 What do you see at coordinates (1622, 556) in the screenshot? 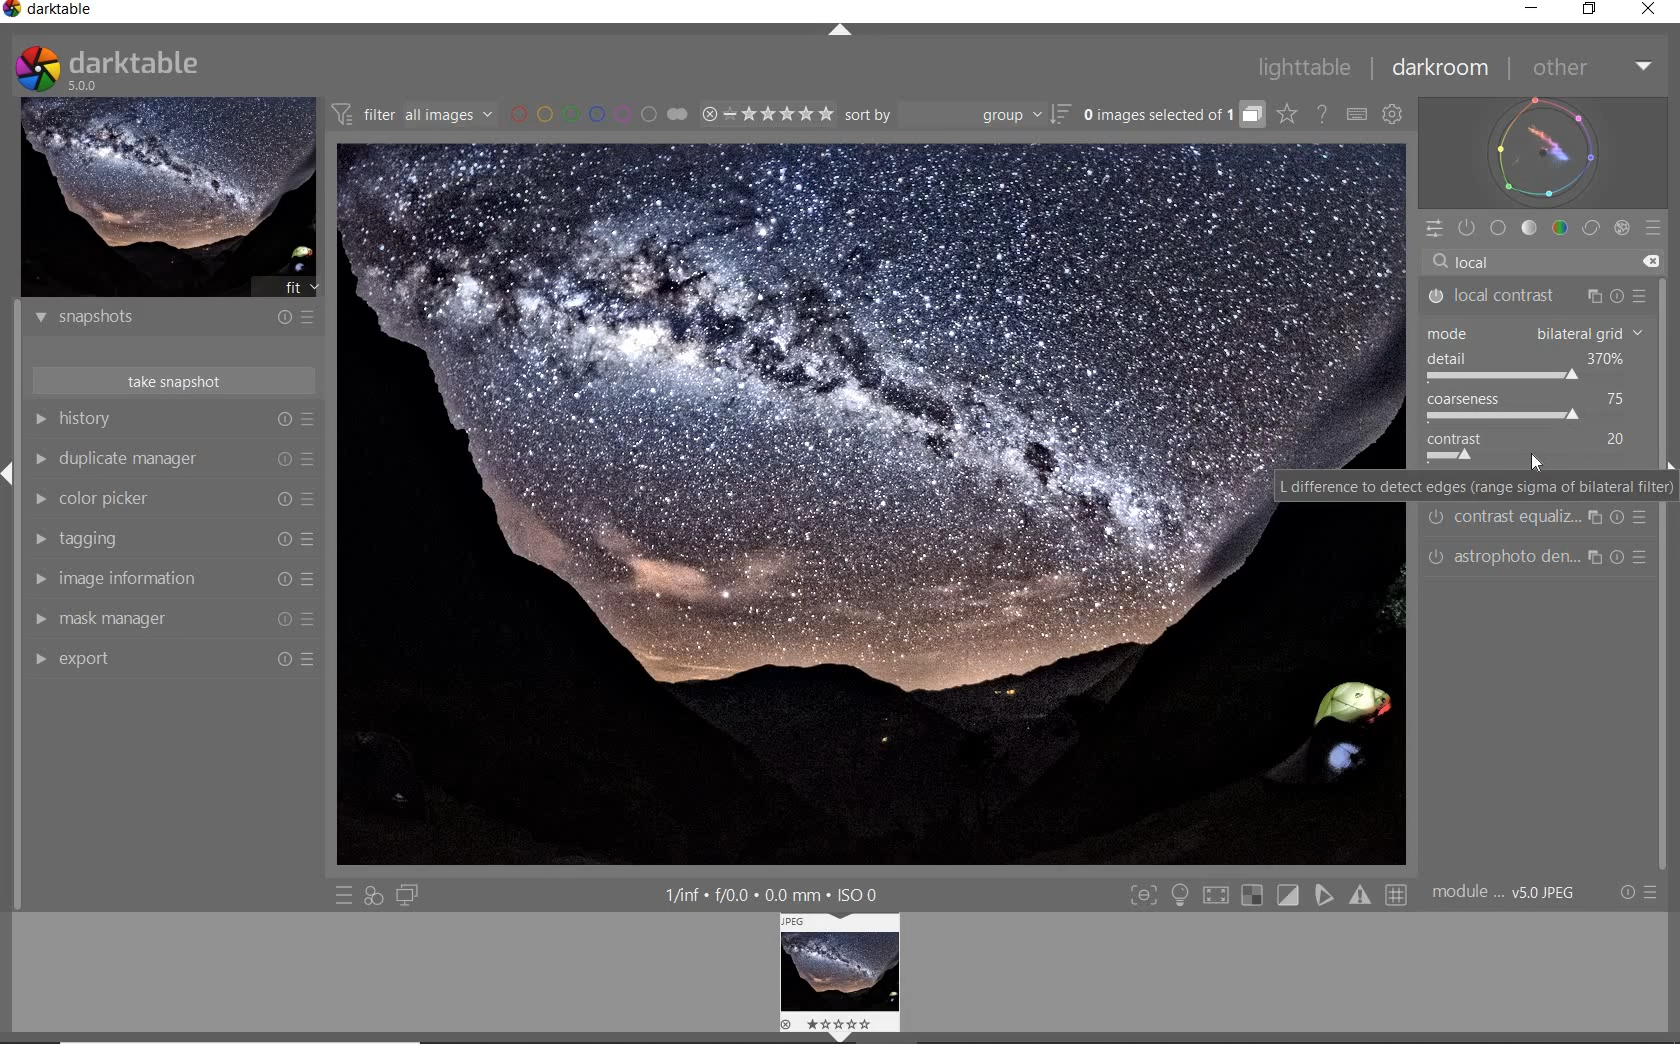
I see `reset parameters` at bounding box center [1622, 556].